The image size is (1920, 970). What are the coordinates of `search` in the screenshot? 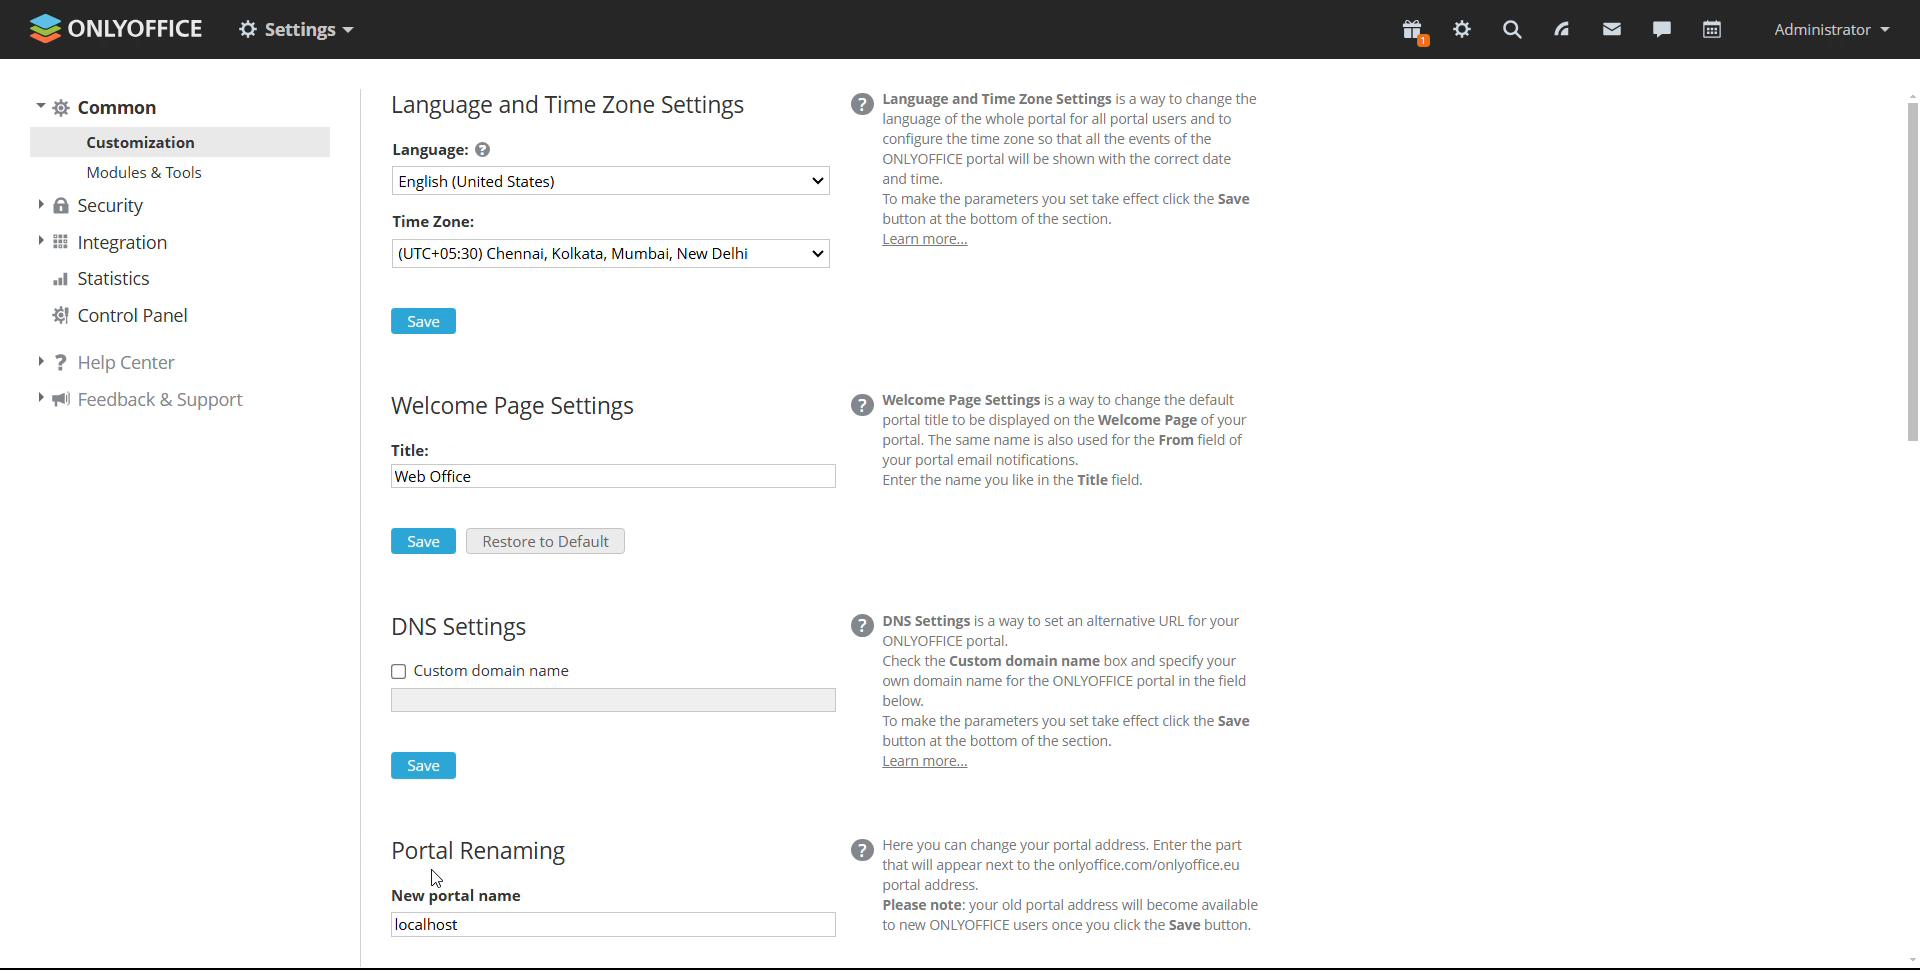 It's located at (1511, 29).